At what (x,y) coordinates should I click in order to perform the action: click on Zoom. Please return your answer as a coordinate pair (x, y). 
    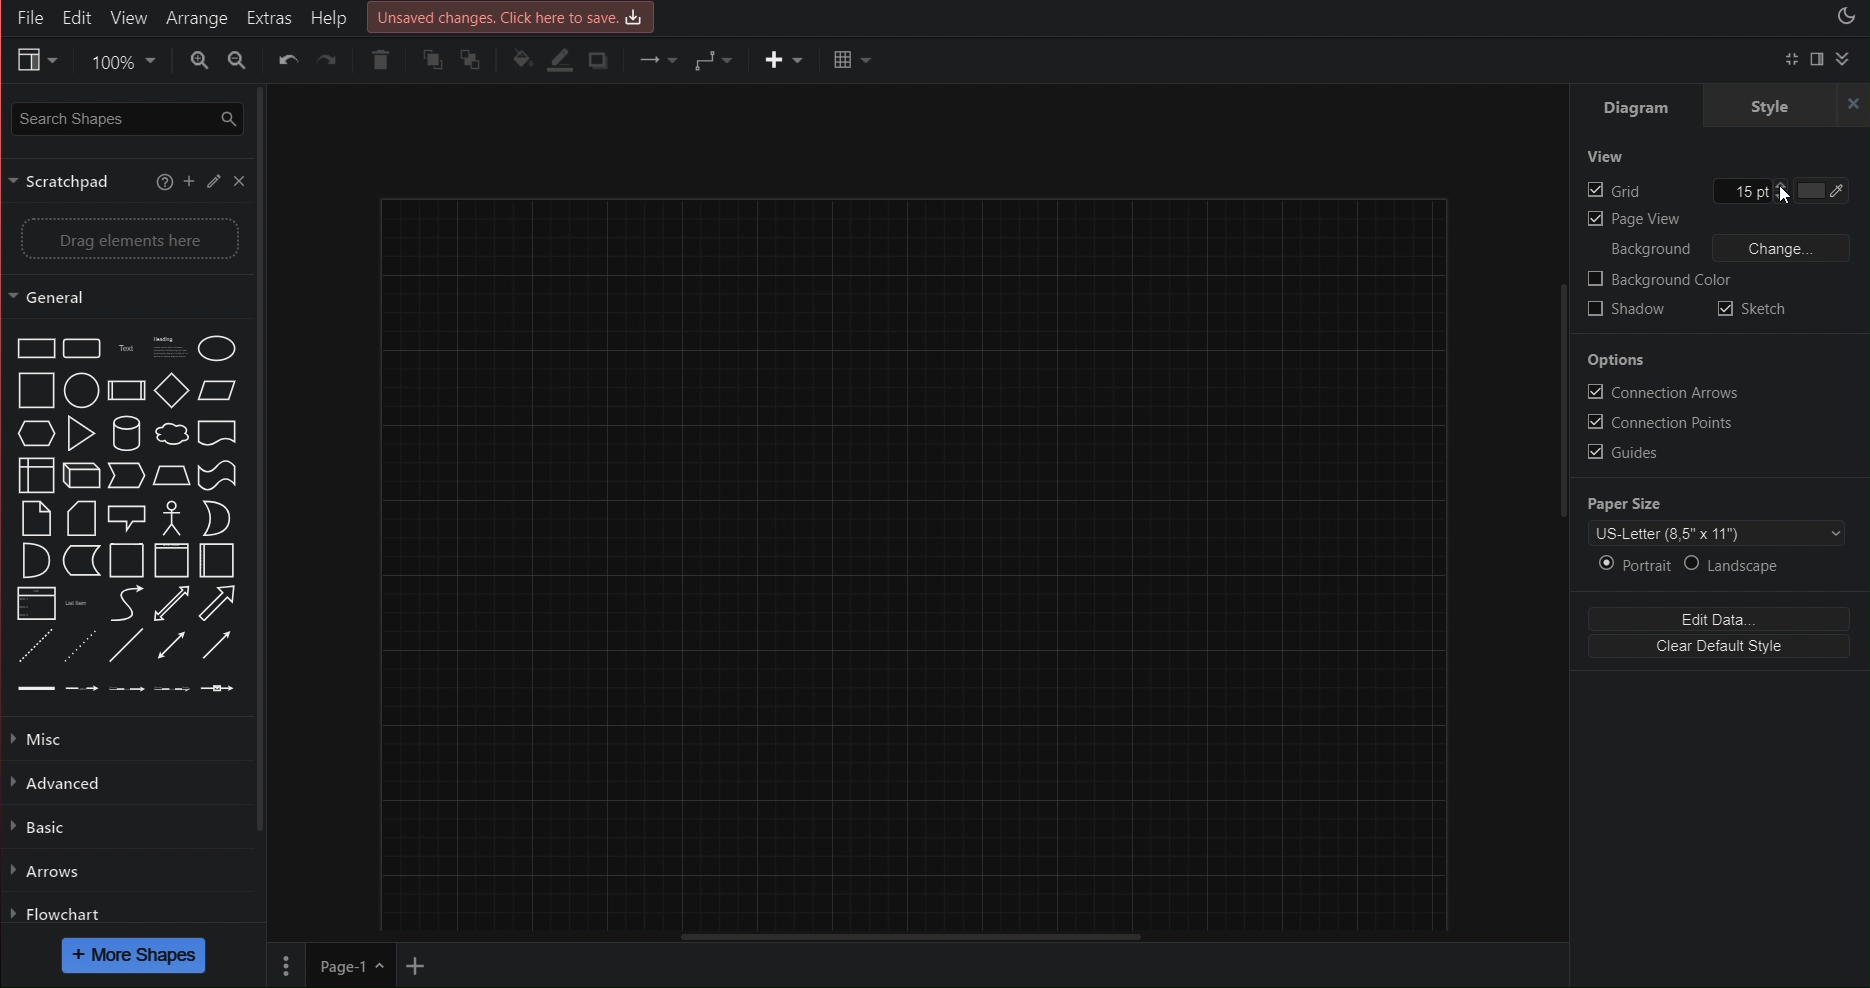
    Looking at the image, I should click on (119, 63).